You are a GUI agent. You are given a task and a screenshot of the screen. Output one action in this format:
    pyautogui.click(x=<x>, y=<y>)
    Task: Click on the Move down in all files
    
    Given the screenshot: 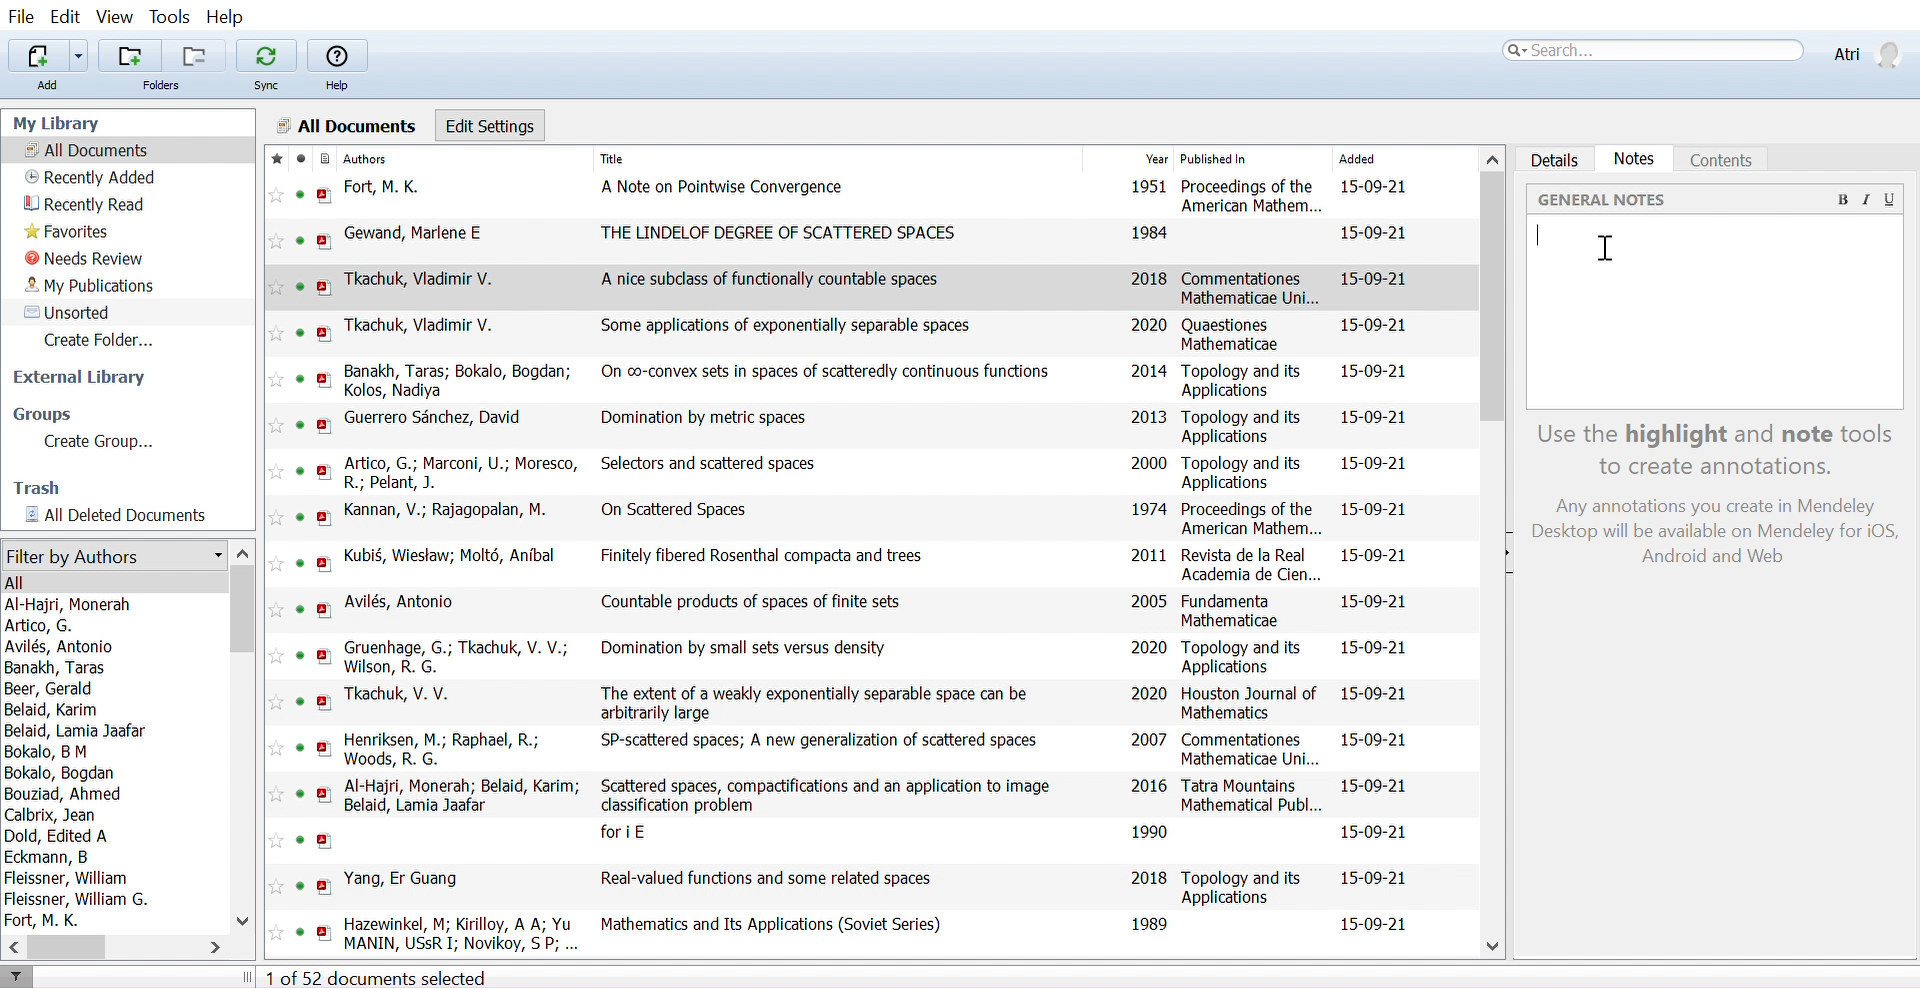 What is the action you would take?
    pyautogui.click(x=1494, y=948)
    